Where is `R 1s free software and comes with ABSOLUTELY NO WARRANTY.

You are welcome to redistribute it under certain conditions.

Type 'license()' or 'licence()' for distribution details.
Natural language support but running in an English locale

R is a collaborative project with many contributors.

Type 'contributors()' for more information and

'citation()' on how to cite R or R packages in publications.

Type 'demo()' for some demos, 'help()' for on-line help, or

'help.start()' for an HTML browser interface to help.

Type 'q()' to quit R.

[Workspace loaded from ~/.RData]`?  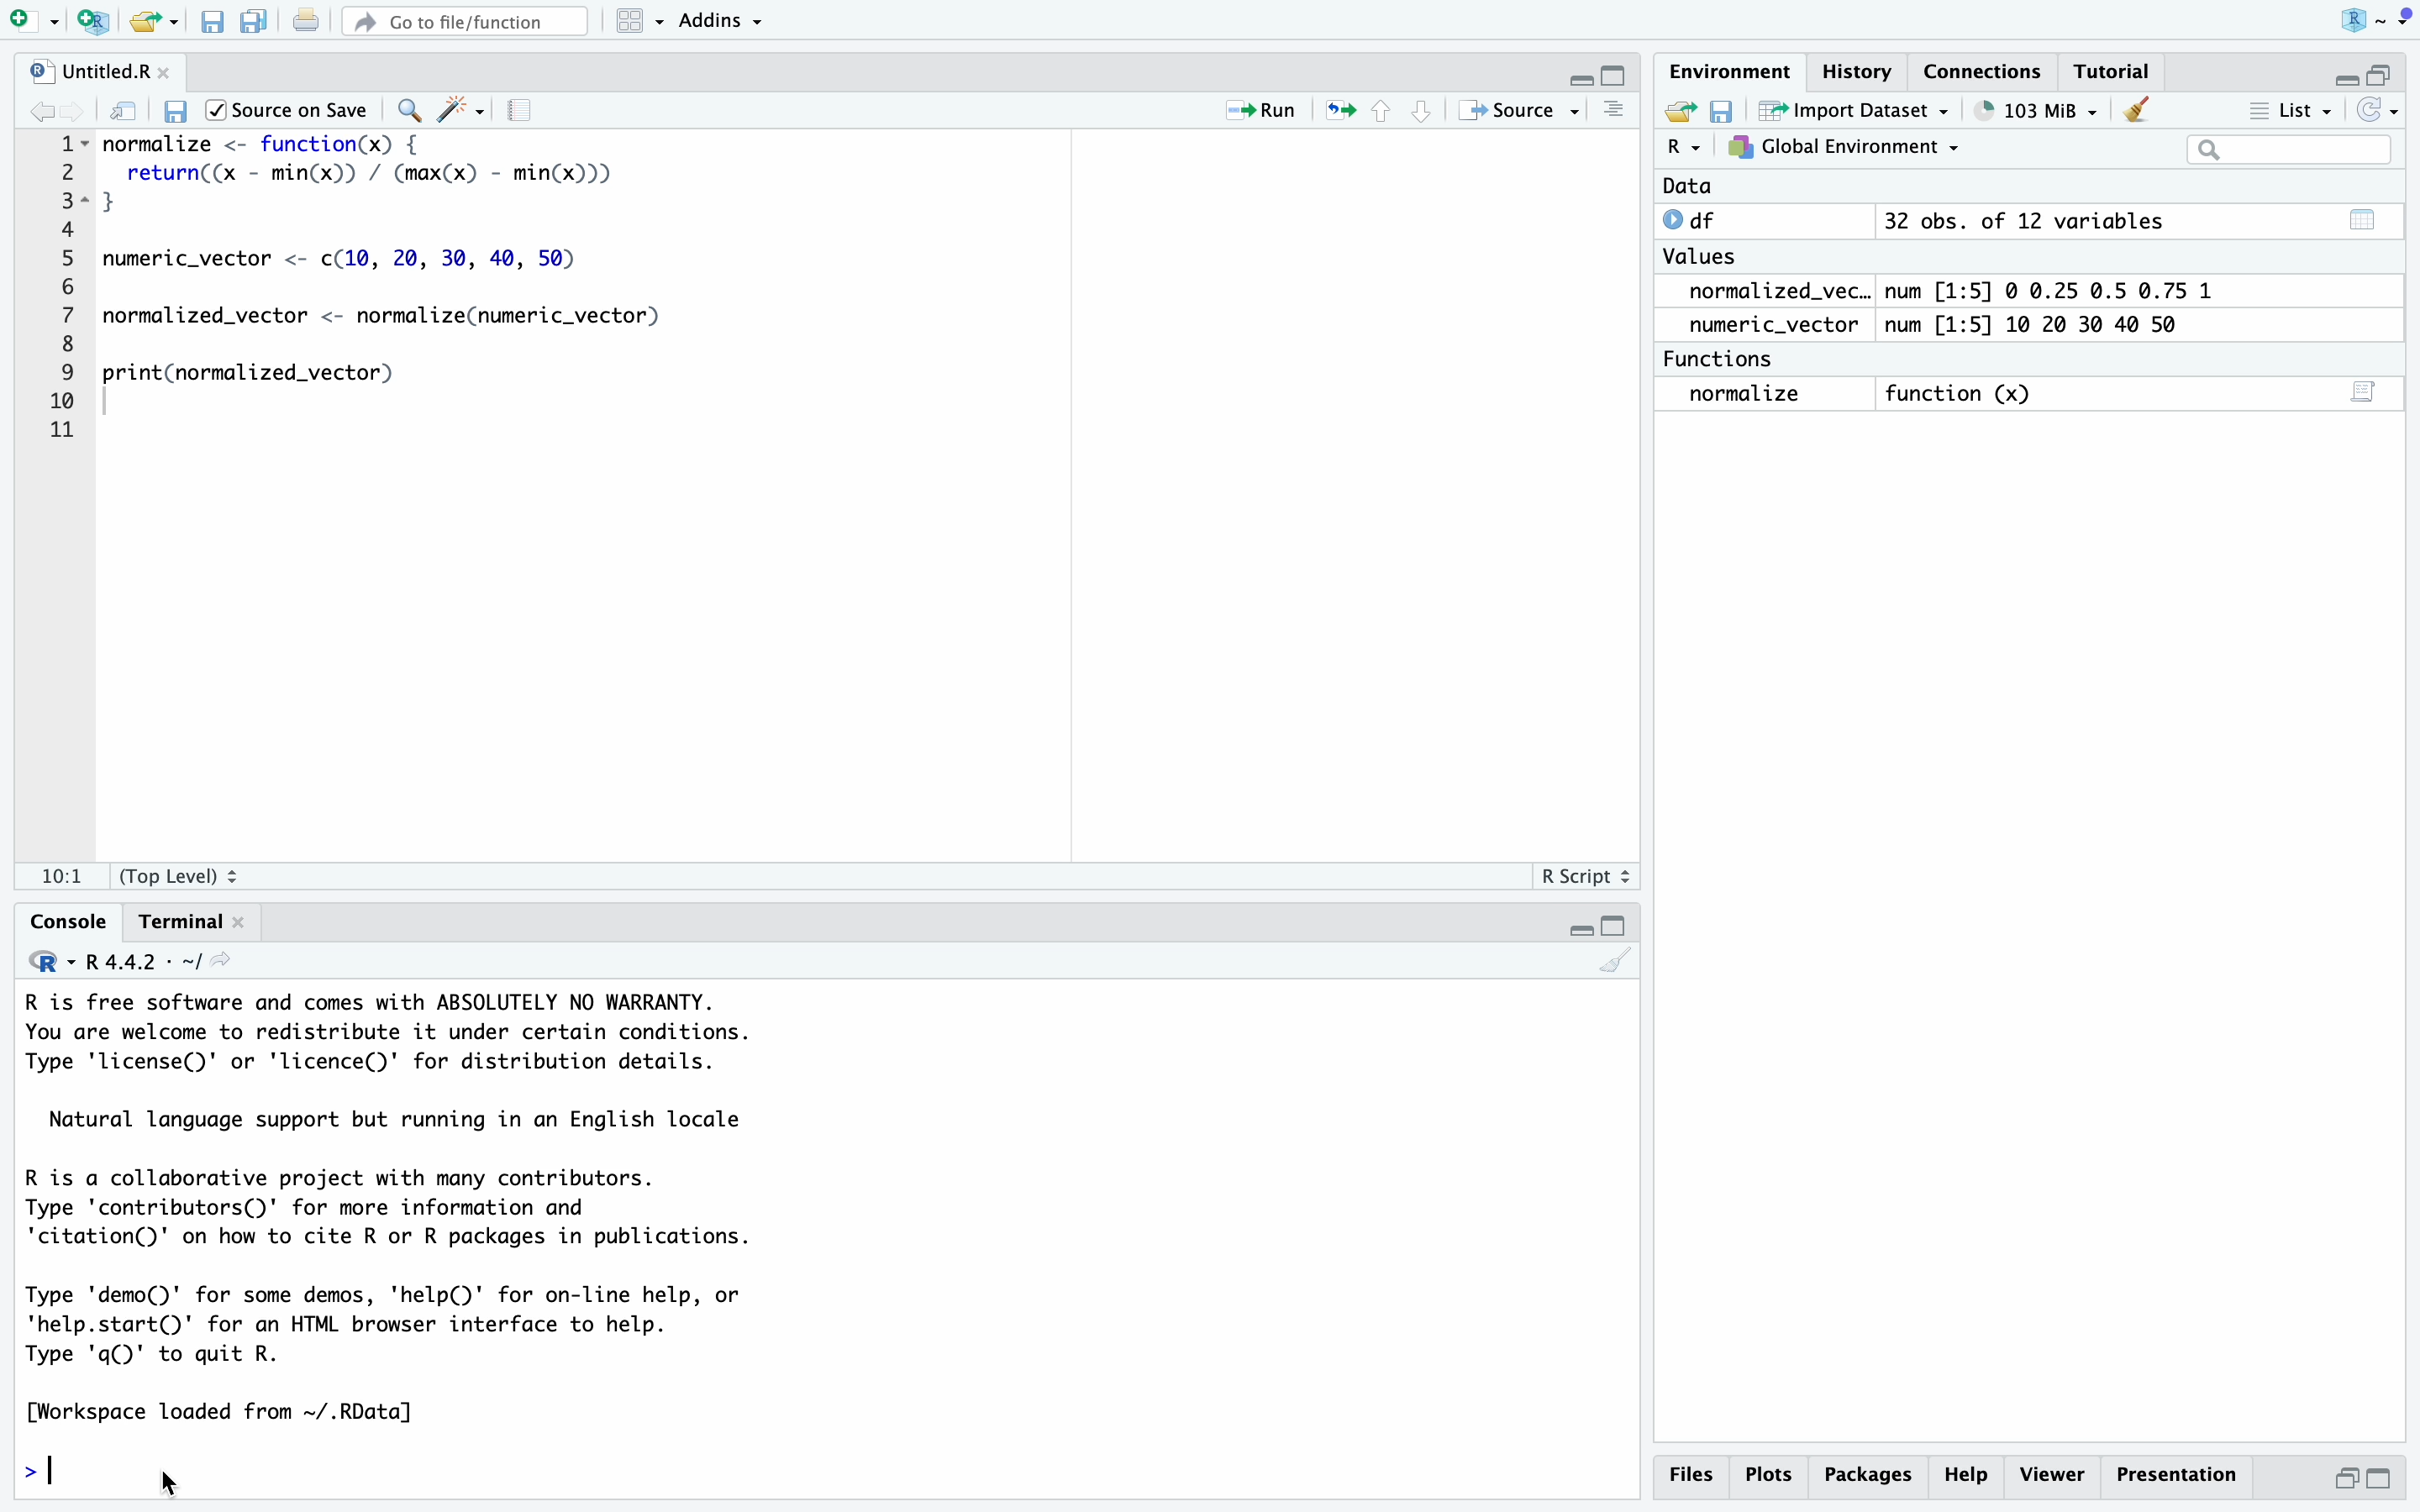 R 1s free software and comes with ABSOLUTELY NO WARRANTY.

You are welcome to redistribute it under certain conditions.

Type 'license()' or 'licence()' for distribution details.
Natural language support but running in an English locale

R is a collaborative project with many contributors.

Type 'contributors()' for more information and

'citation()' on how to cite R or R packages in publications.

Type 'demo()' for some demos, 'help()' for on-line help, or

'help.start()' for an HTML browser interface to help.

Type 'q()' to quit R.

[Workspace loaded from ~/.RData] is located at coordinates (465, 1210).